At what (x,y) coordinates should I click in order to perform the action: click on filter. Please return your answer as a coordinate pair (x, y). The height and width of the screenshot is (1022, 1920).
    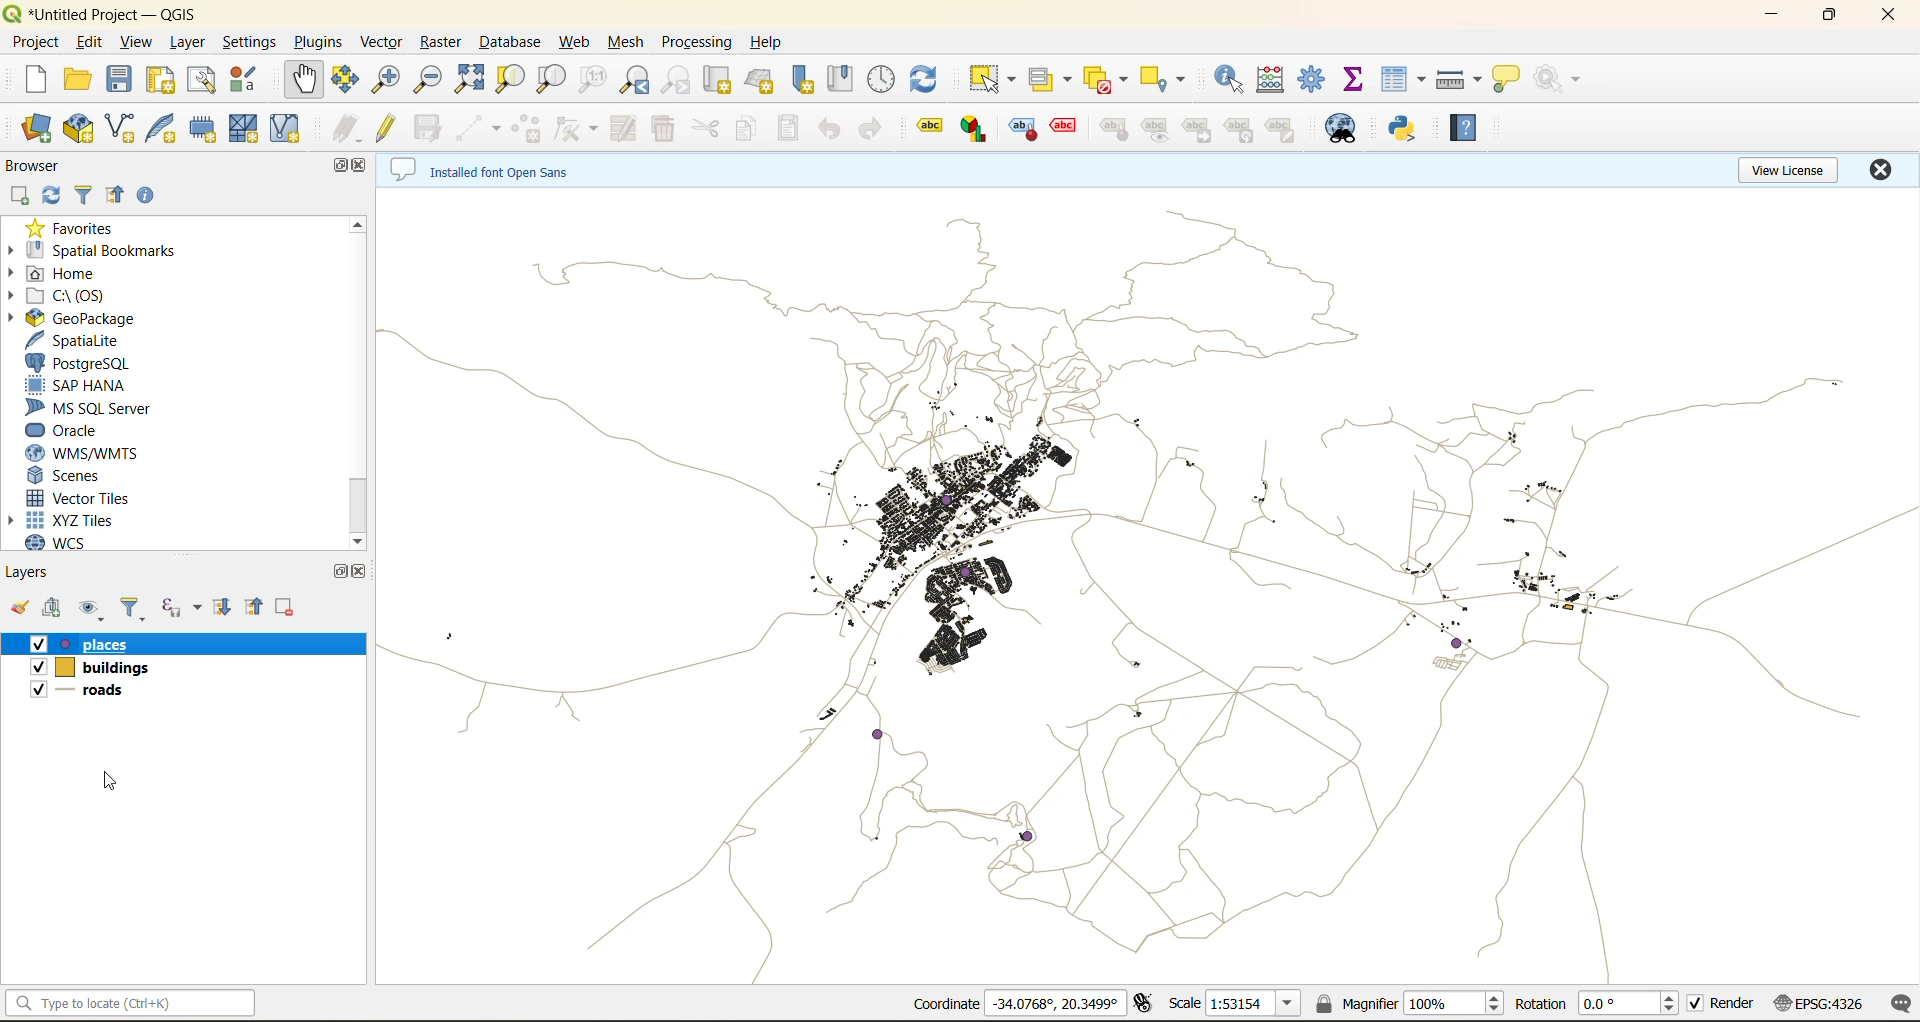
    Looking at the image, I should click on (87, 193).